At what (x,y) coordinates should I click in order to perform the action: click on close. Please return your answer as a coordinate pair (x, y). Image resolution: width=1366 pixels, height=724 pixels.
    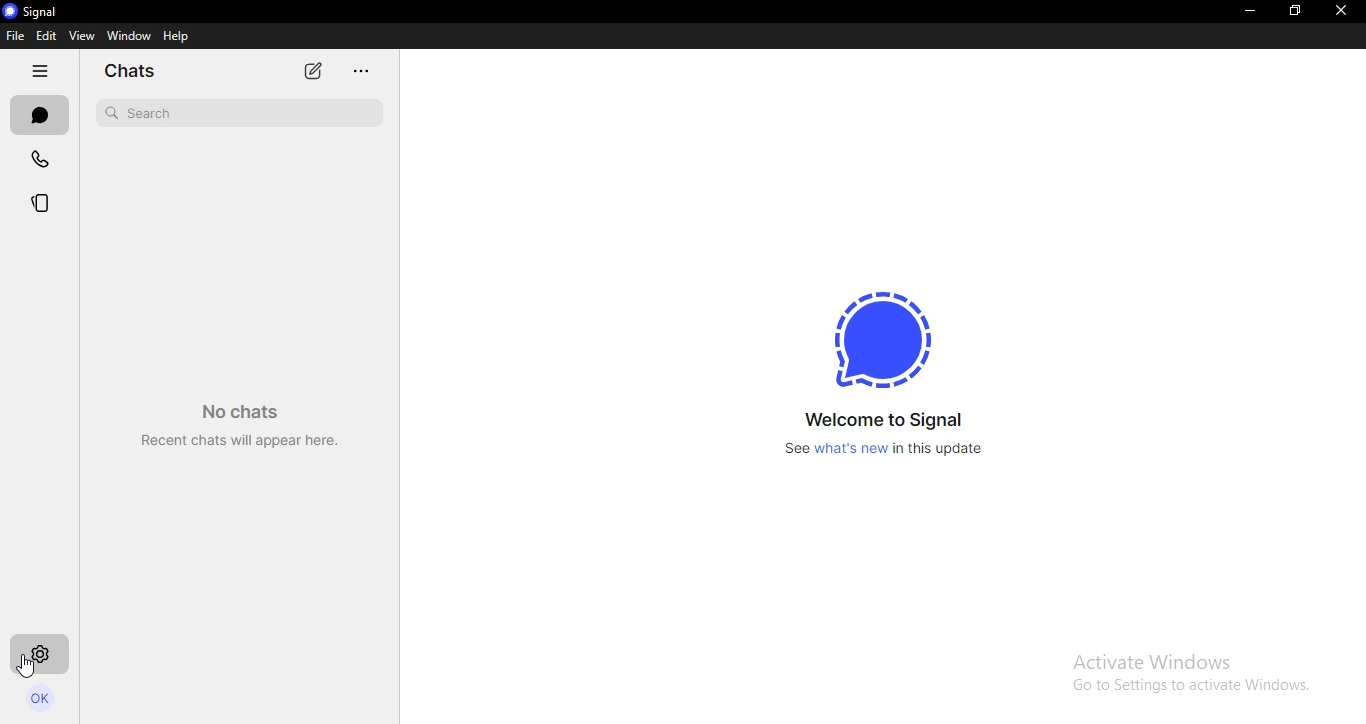
    Looking at the image, I should click on (1342, 15).